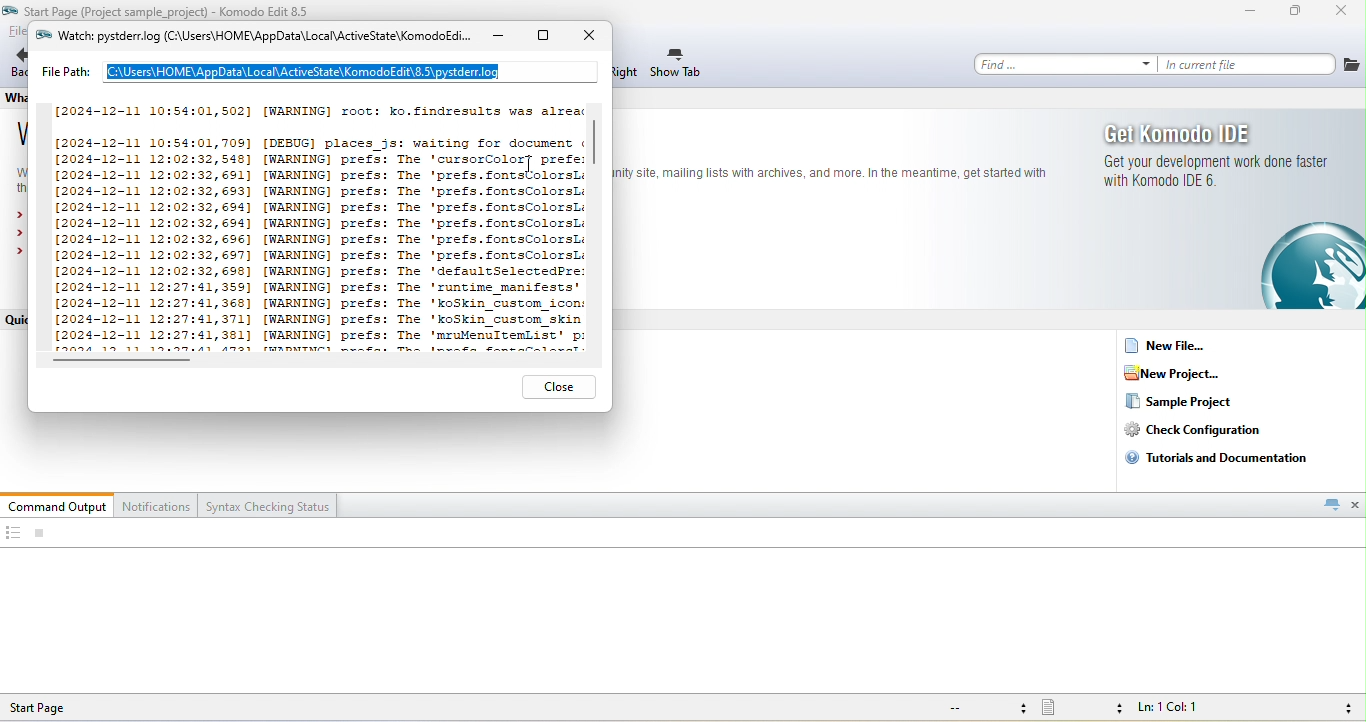 The width and height of the screenshot is (1366, 722). What do you see at coordinates (1208, 430) in the screenshot?
I see `check configuration` at bounding box center [1208, 430].